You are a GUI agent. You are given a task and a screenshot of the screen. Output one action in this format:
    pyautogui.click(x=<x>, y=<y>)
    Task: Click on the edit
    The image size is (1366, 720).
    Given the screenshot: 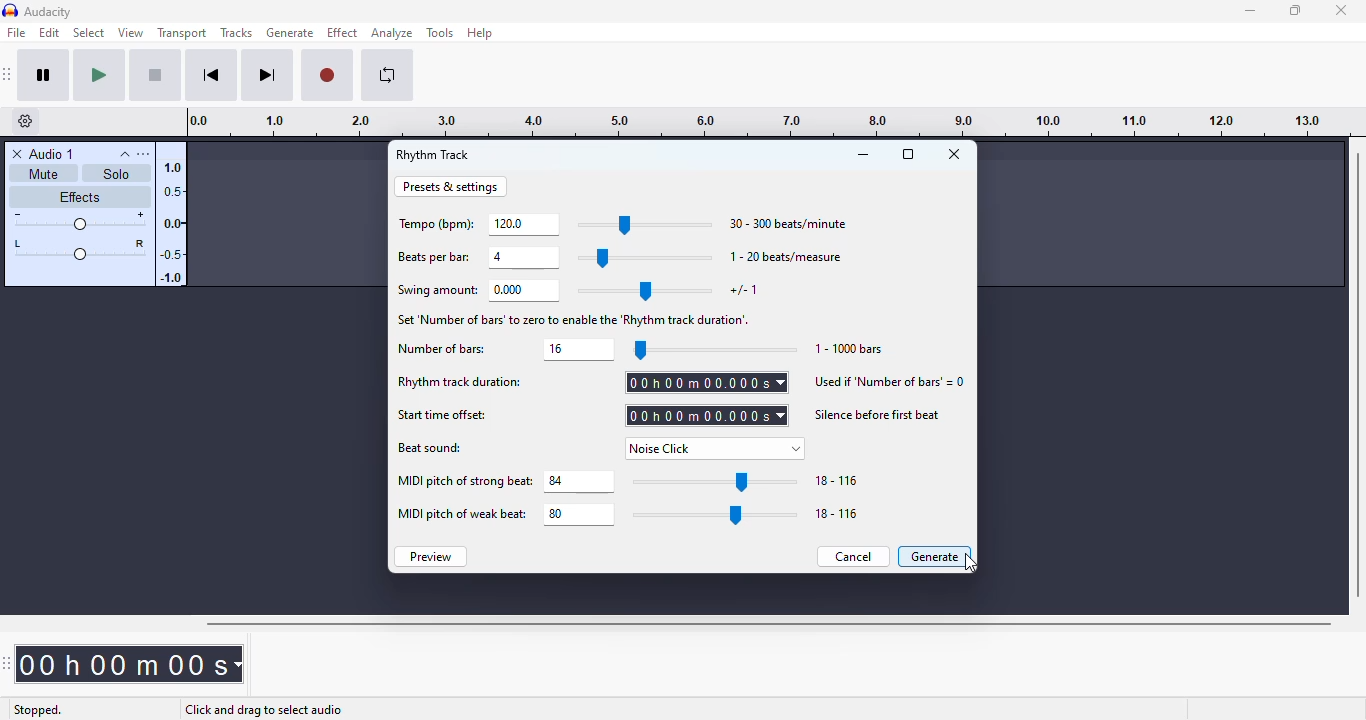 What is the action you would take?
    pyautogui.click(x=50, y=32)
    